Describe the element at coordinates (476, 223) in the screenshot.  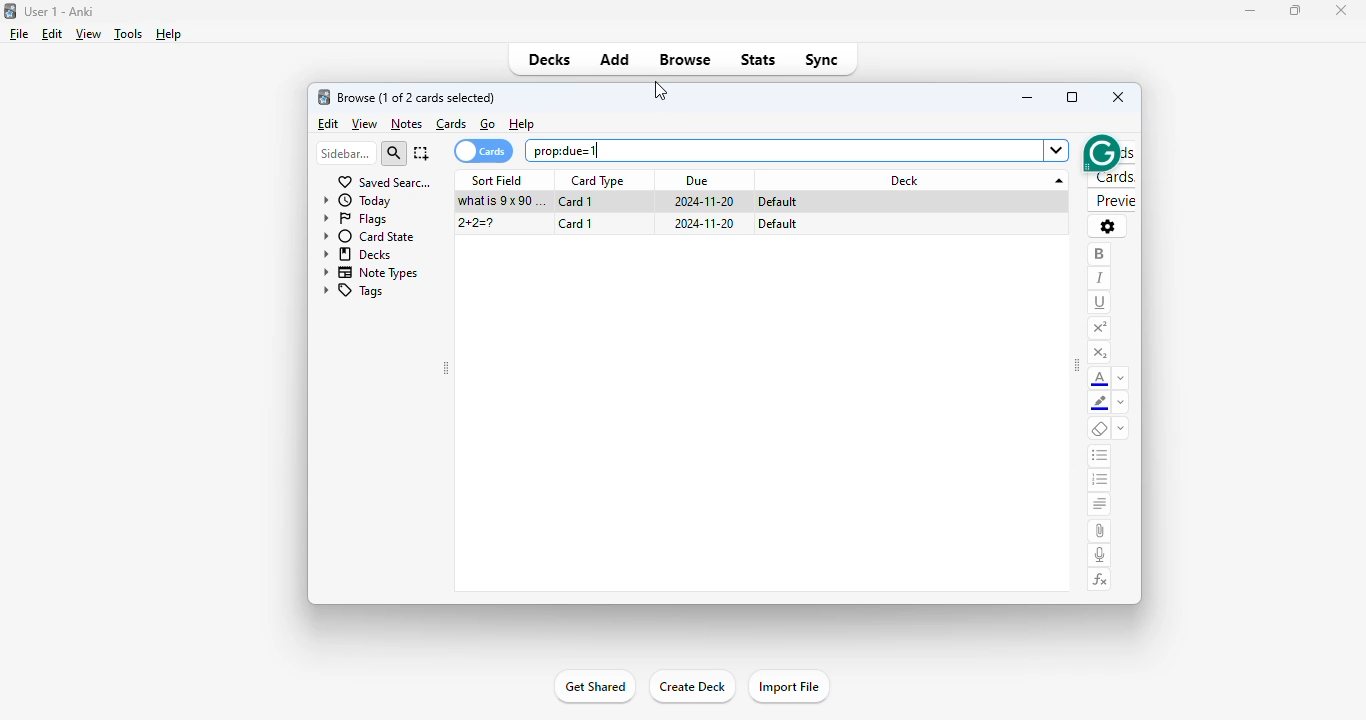
I see `2+2=?` at that location.